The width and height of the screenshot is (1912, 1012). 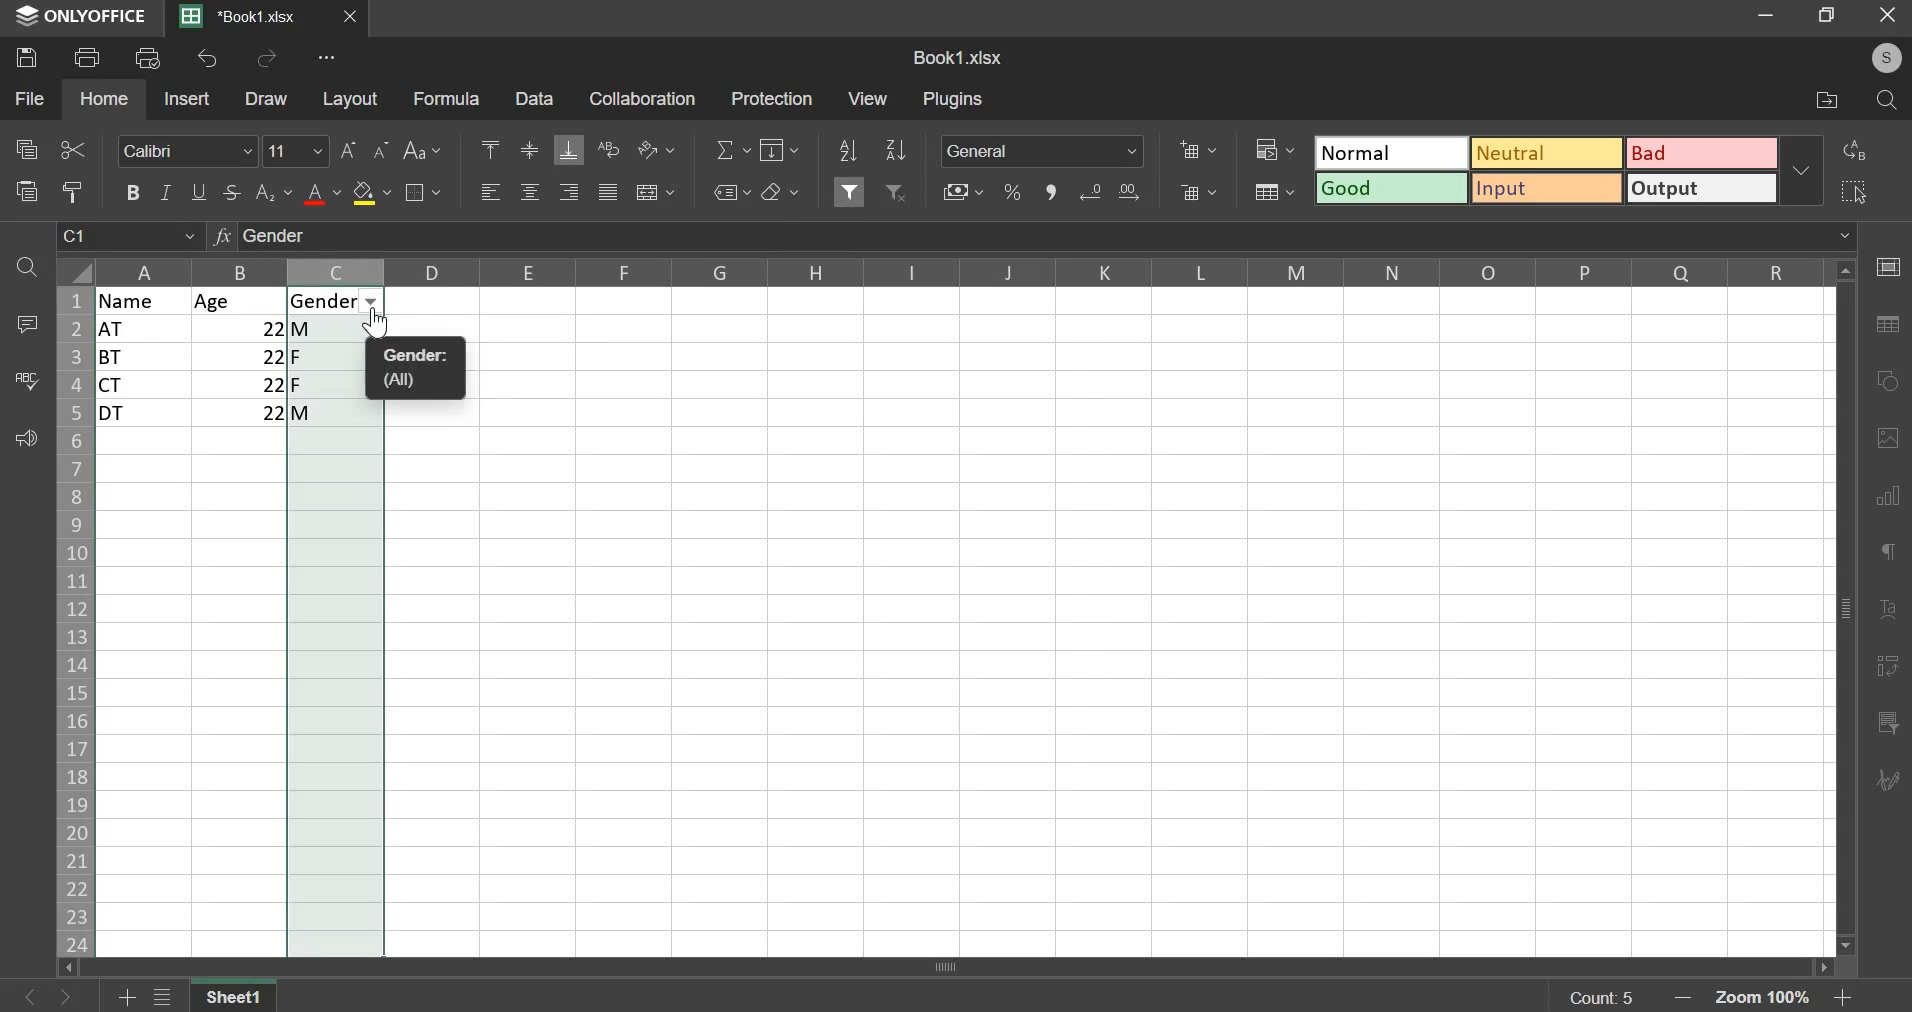 What do you see at coordinates (1043, 150) in the screenshot?
I see `number format` at bounding box center [1043, 150].